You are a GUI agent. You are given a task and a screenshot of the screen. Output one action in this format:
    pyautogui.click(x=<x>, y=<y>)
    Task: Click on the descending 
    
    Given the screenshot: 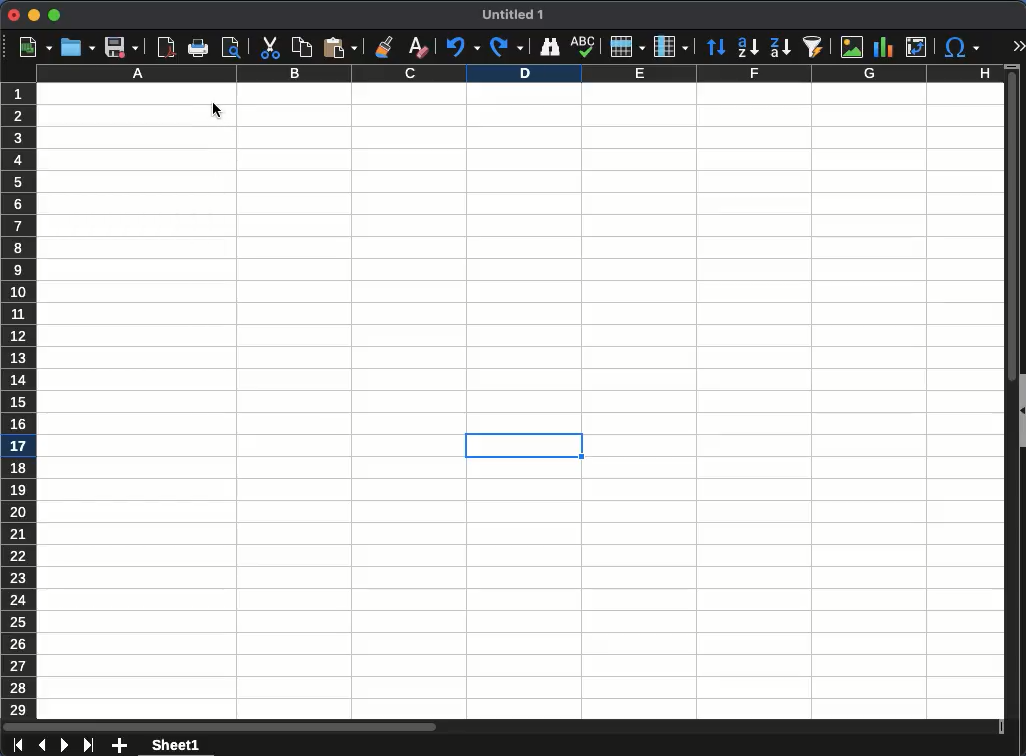 What is the action you would take?
    pyautogui.click(x=780, y=49)
    